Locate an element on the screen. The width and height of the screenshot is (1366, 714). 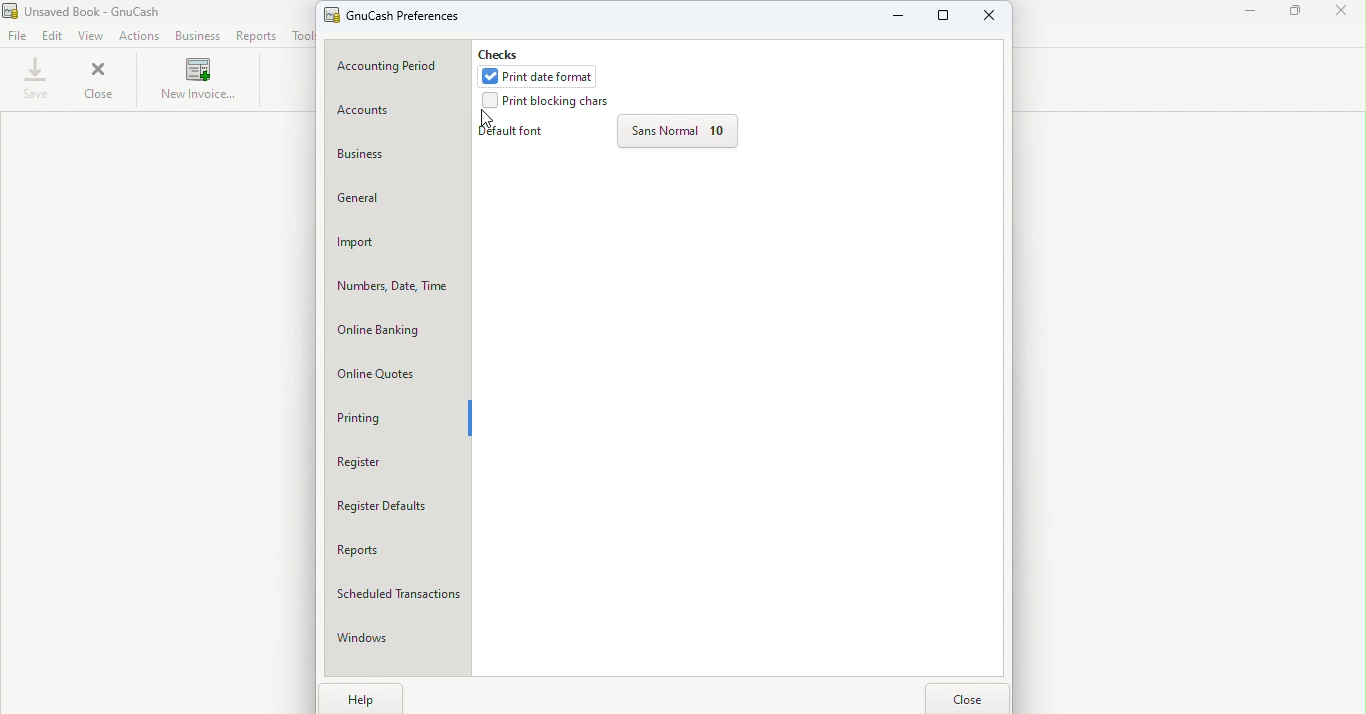
New invoice is located at coordinates (202, 82).